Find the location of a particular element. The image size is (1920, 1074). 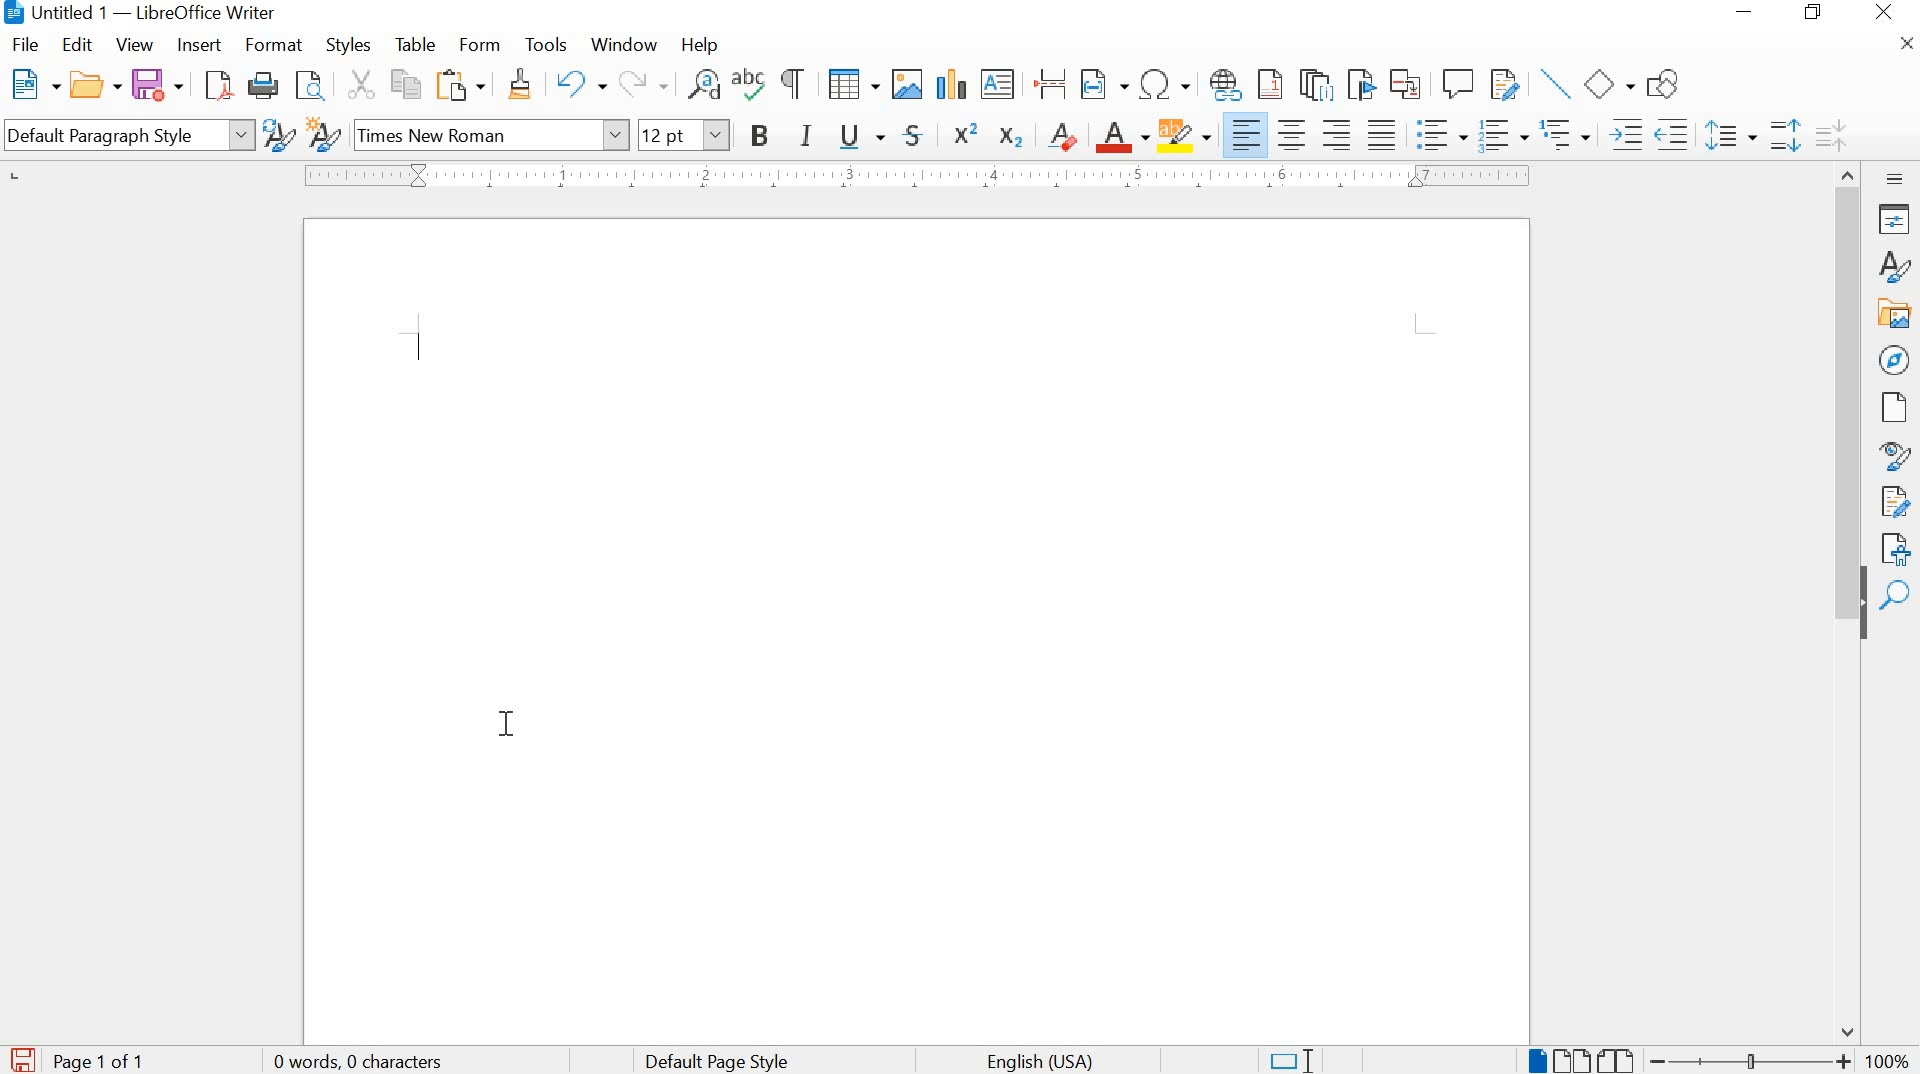

SPELLING CHECK is located at coordinates (750, 85).